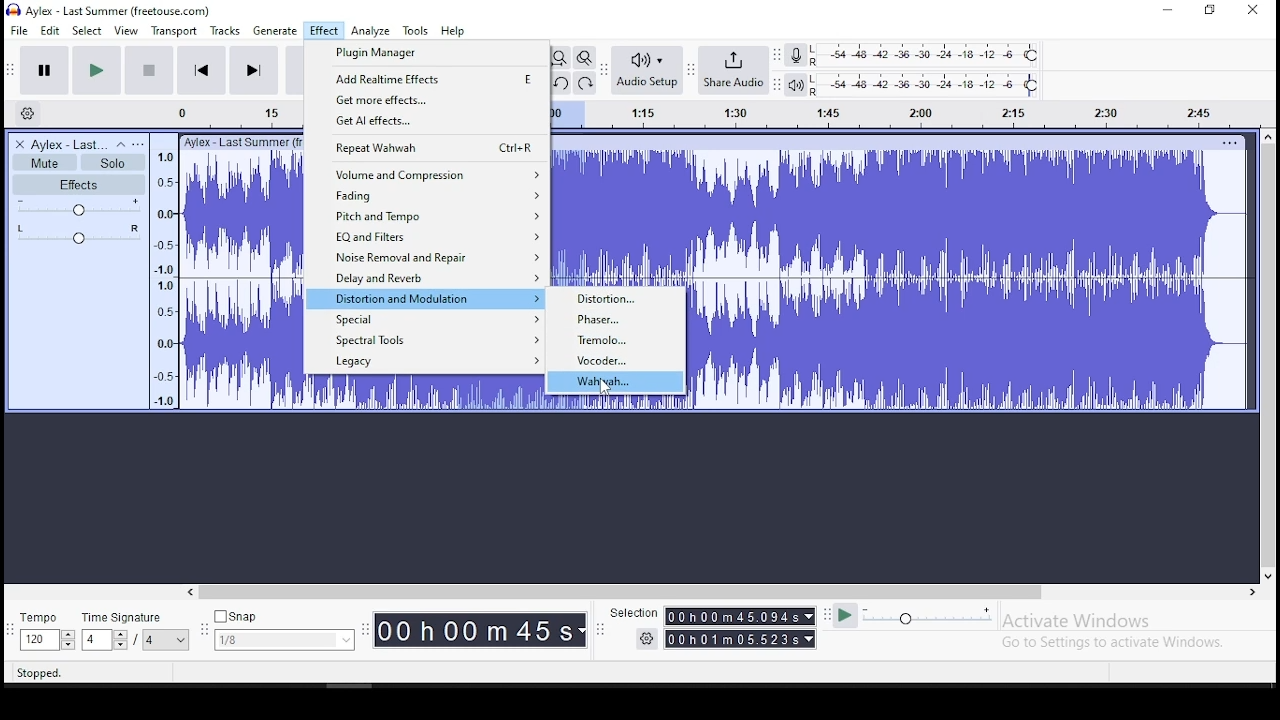  Describe the element at coordinates (620, 217) in the screenshot. I see `audio track` at that location.